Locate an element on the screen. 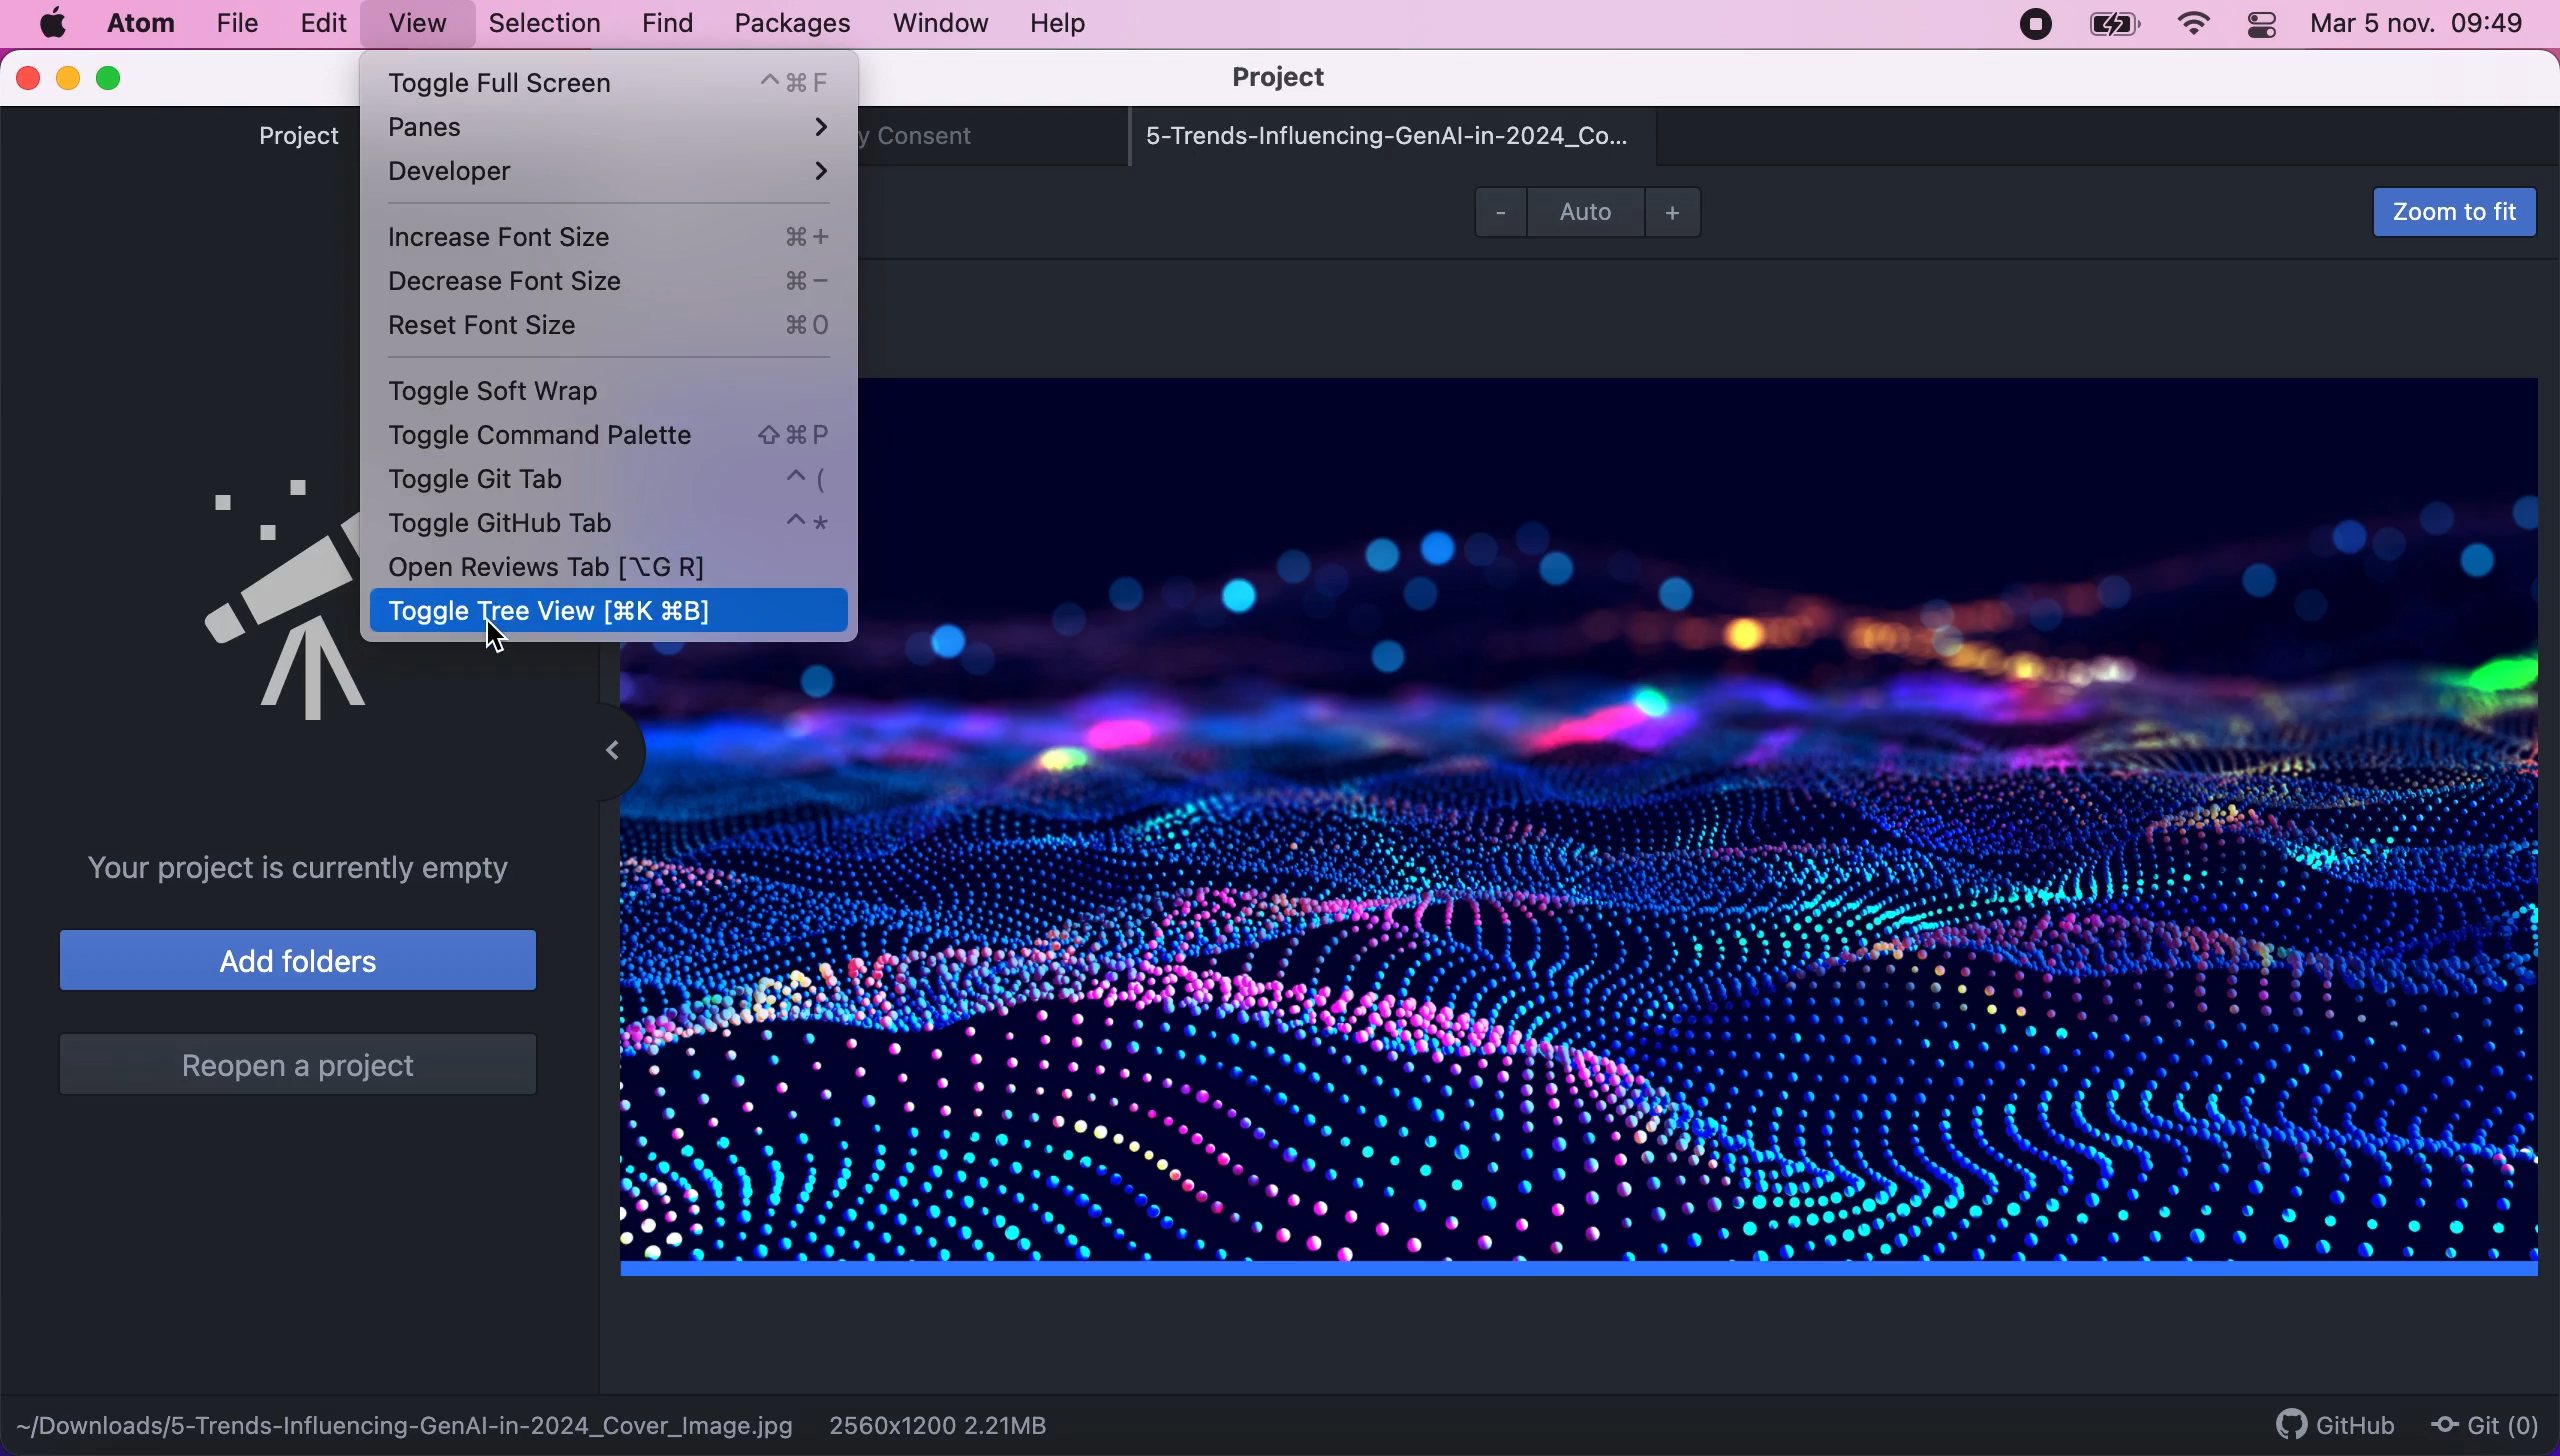  auto is located at coordinates (1584, 213).